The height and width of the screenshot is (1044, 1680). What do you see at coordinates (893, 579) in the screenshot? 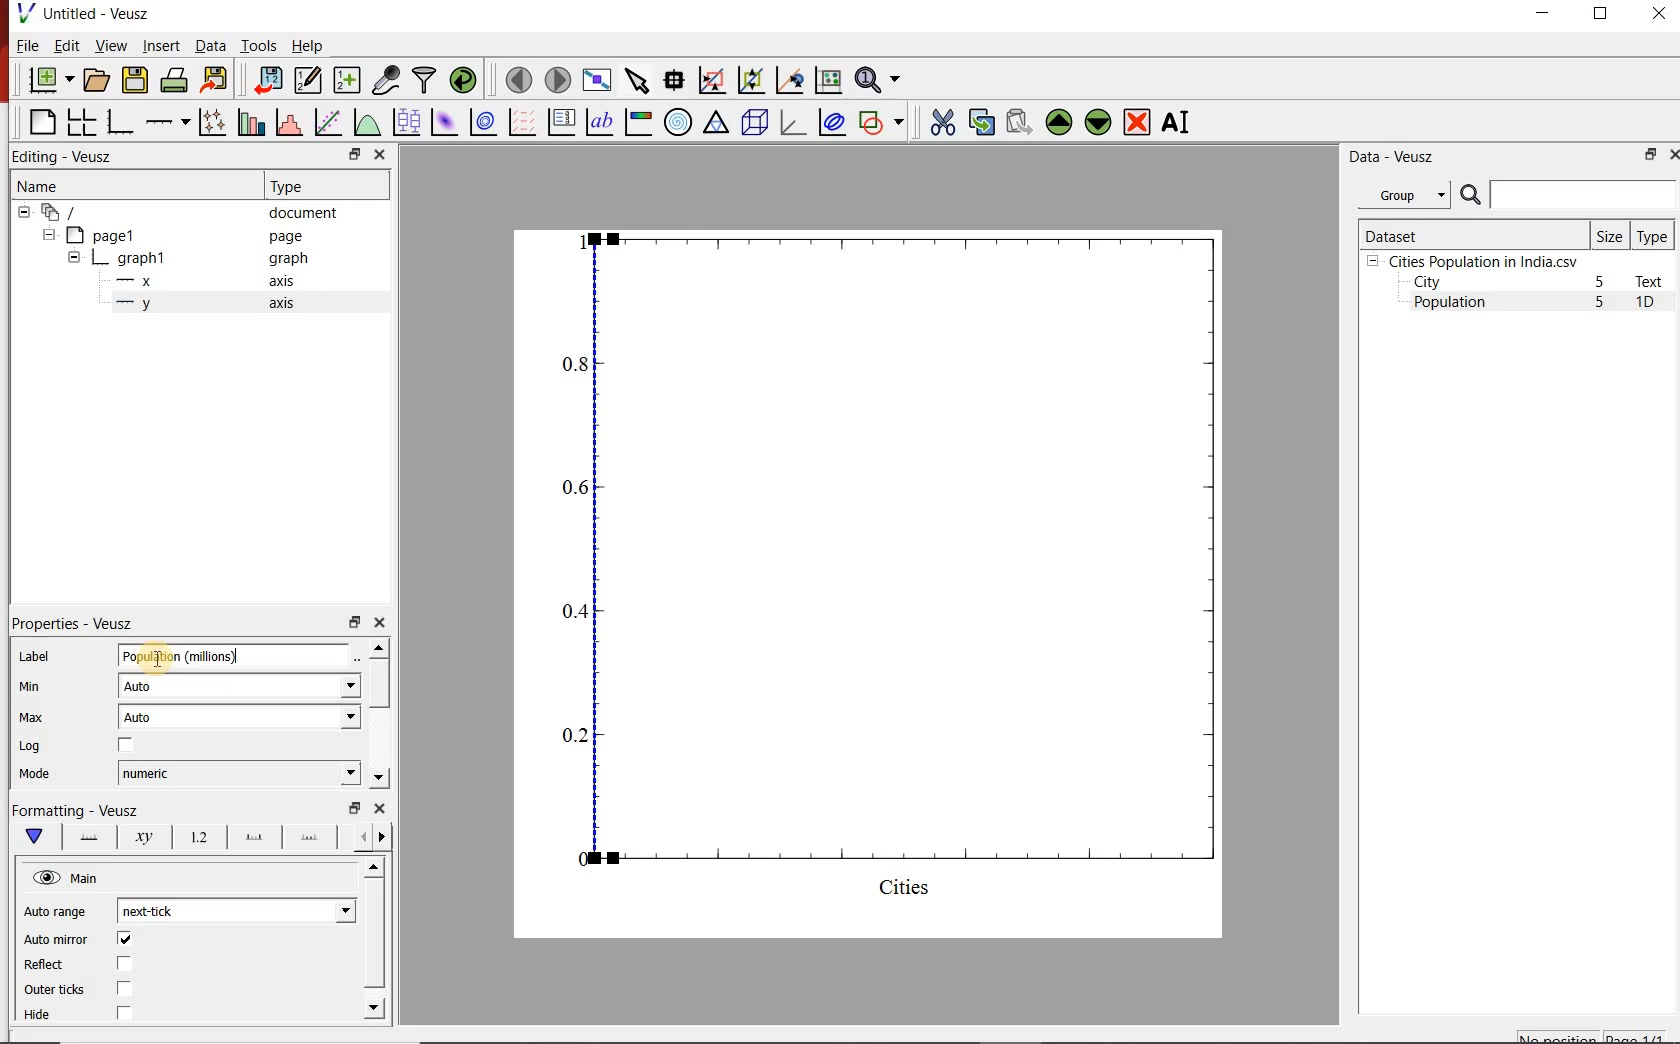
I see `graph1` at bounding box center [893, 579].